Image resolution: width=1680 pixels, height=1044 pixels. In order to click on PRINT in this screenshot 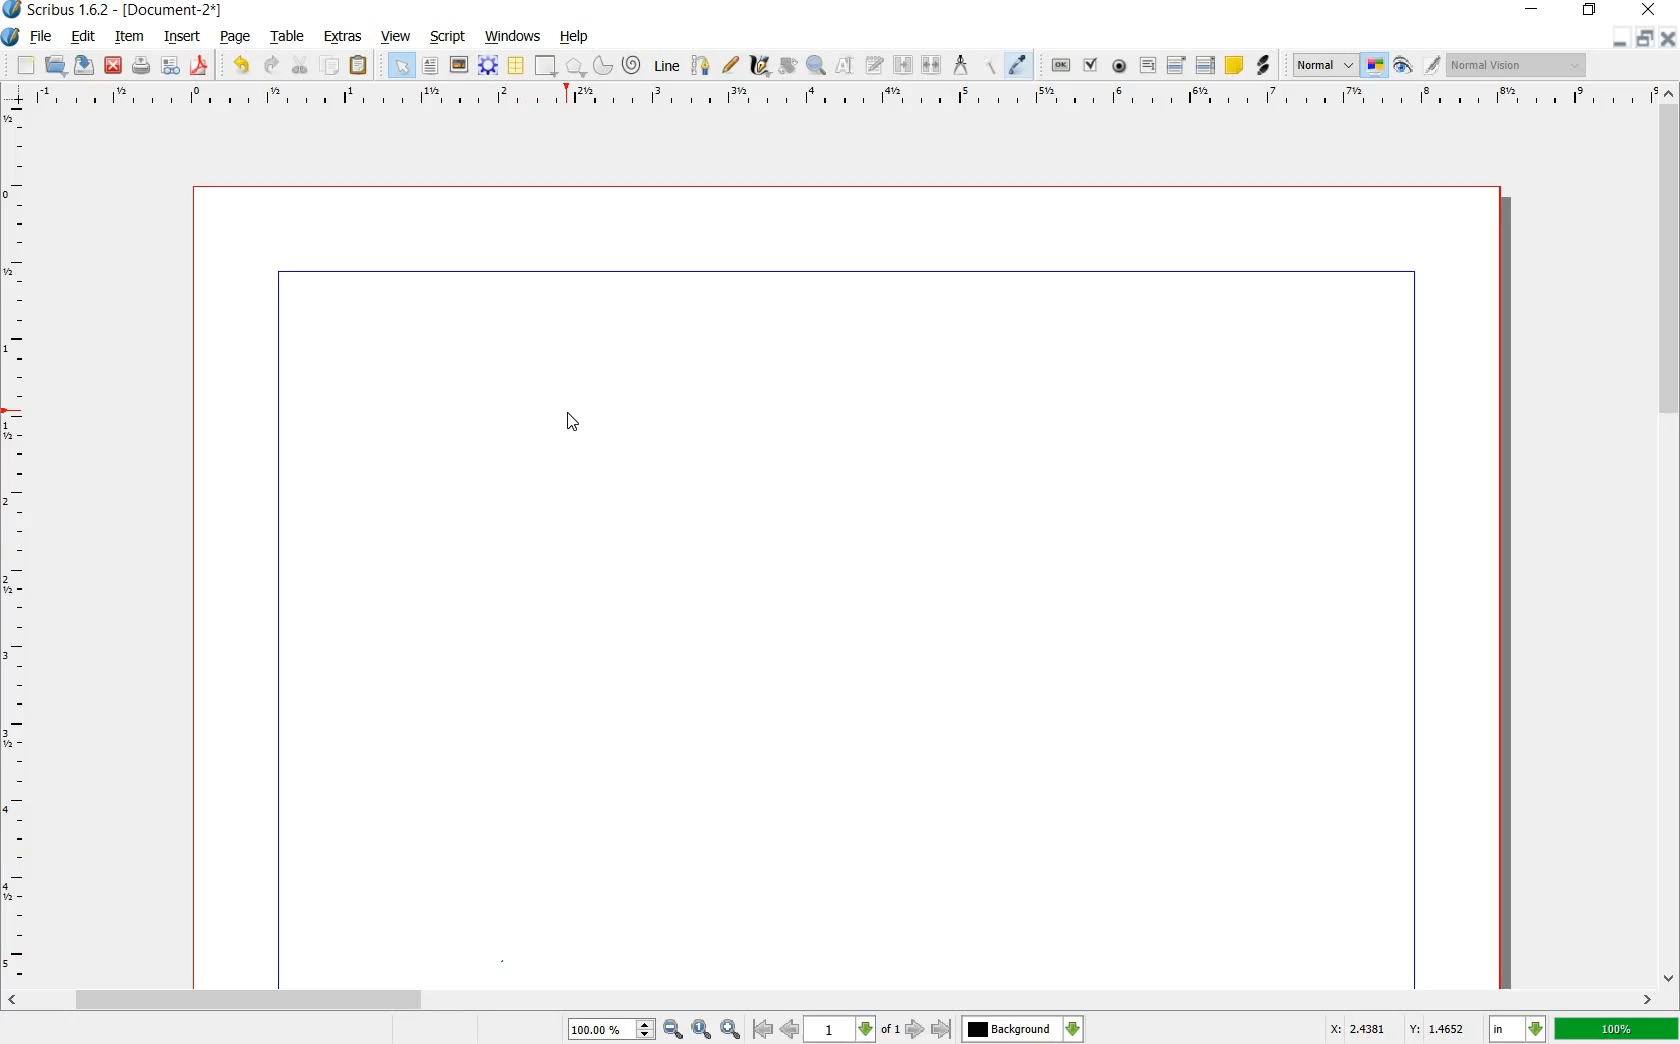, I will do `click(141, 66)`.